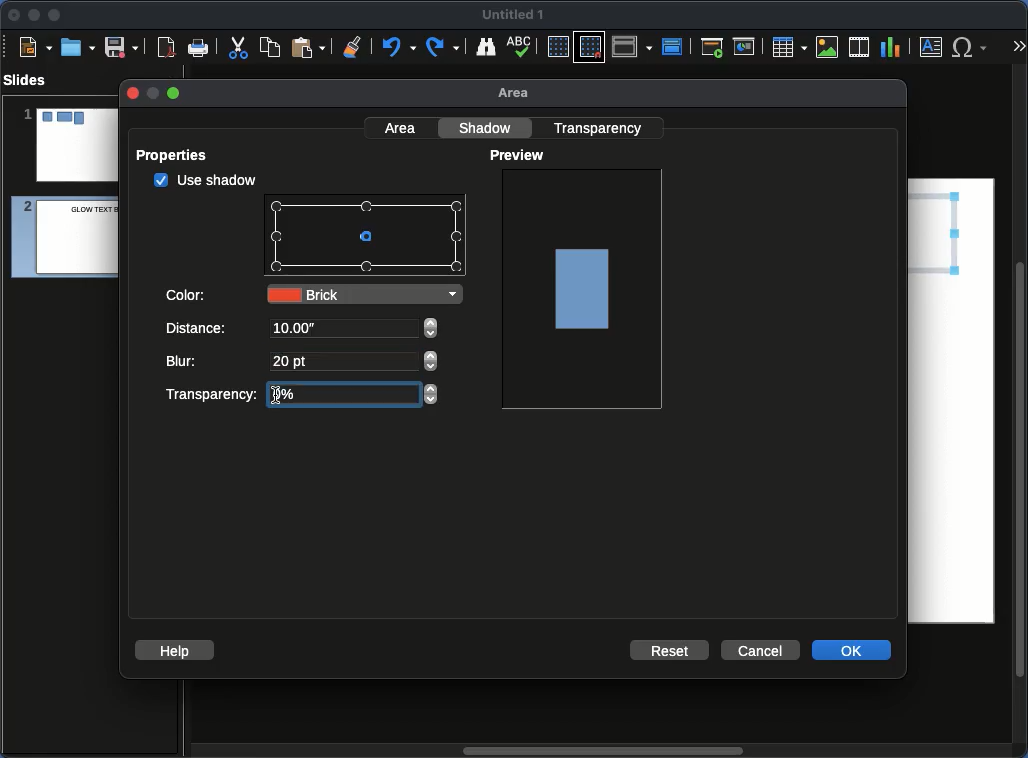 The height and width of the screenshot is (758, 1028). What do you see at coordinates (431, 361) in the screenshot?
I see `adjust` at bounding box center [431, 361].